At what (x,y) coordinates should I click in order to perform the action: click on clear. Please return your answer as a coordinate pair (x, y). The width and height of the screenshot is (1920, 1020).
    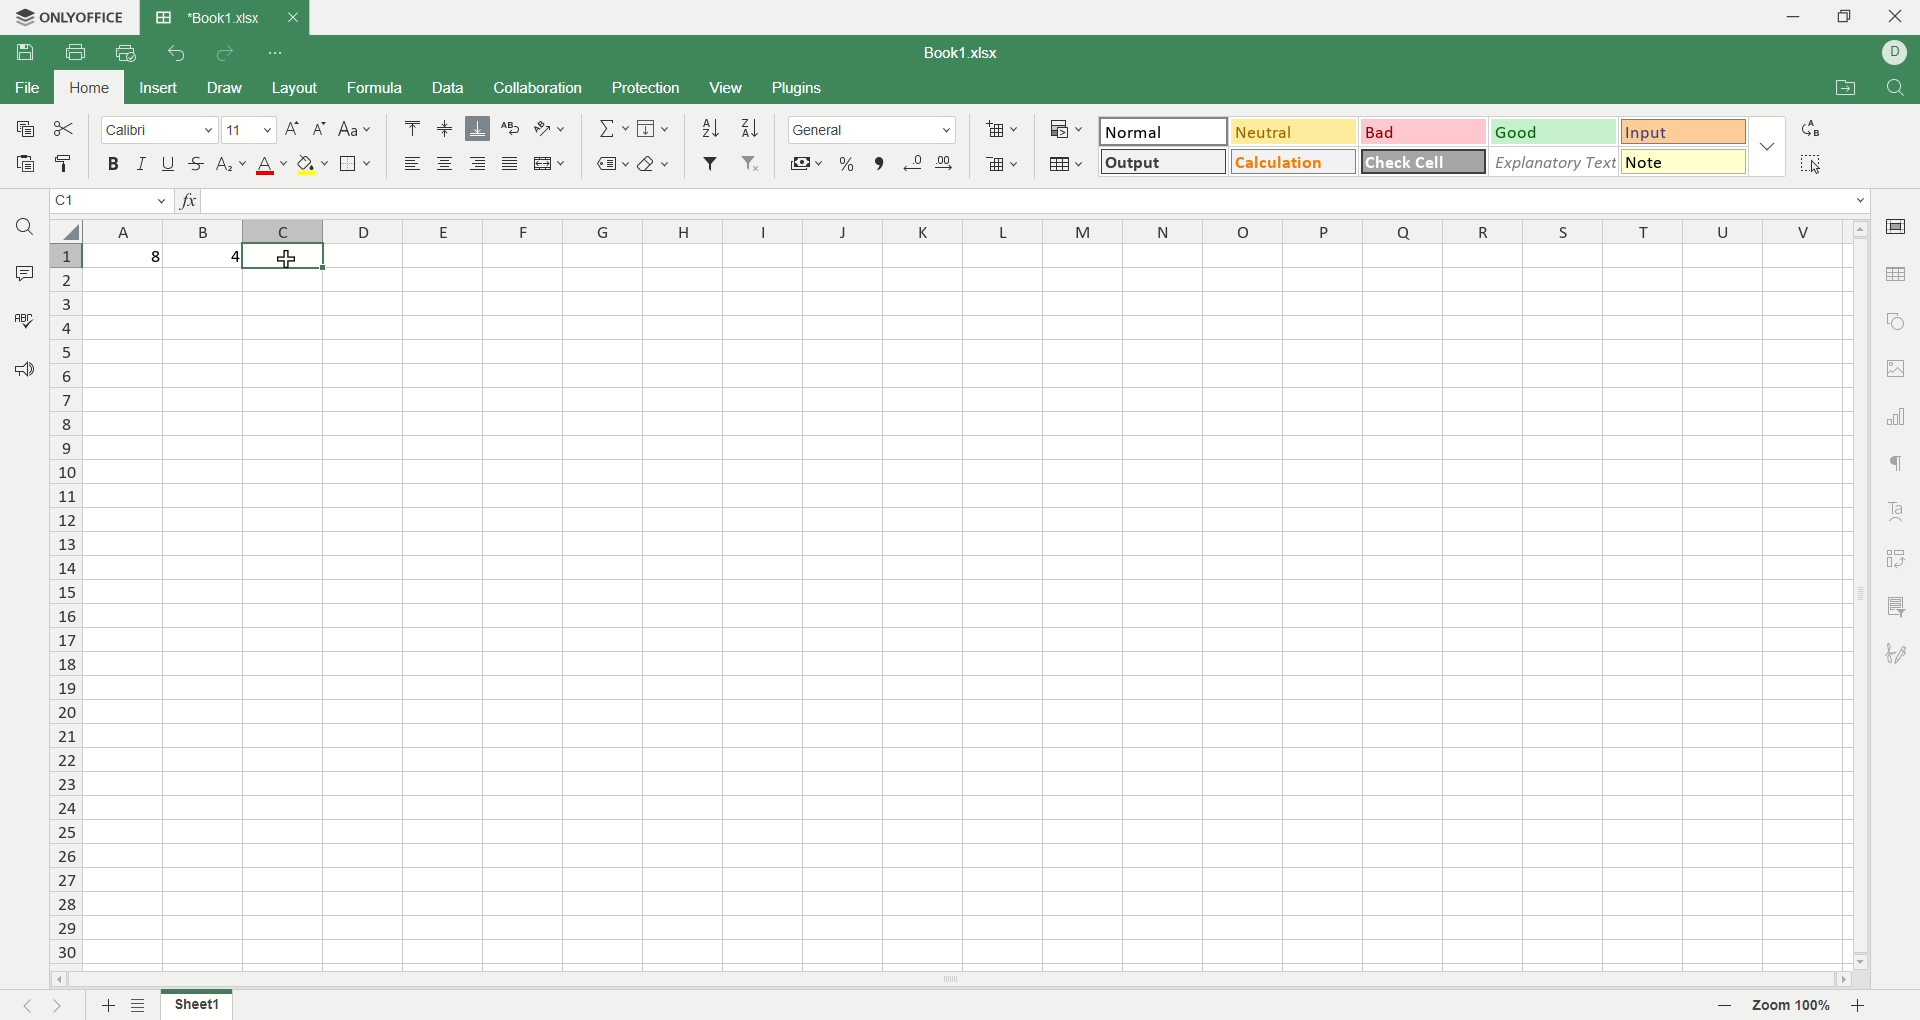
    Looking at the image, I should click on (653, 163).